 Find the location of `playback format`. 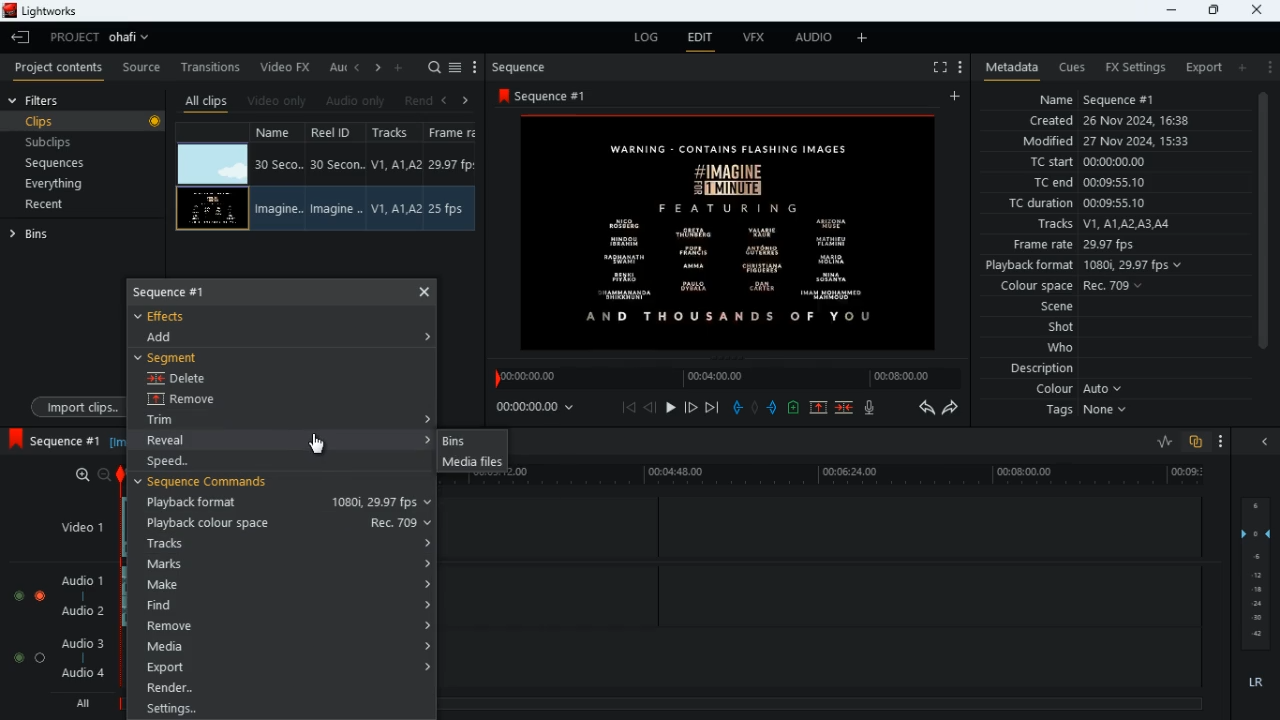

playback format is located at coordinates (286, 503).